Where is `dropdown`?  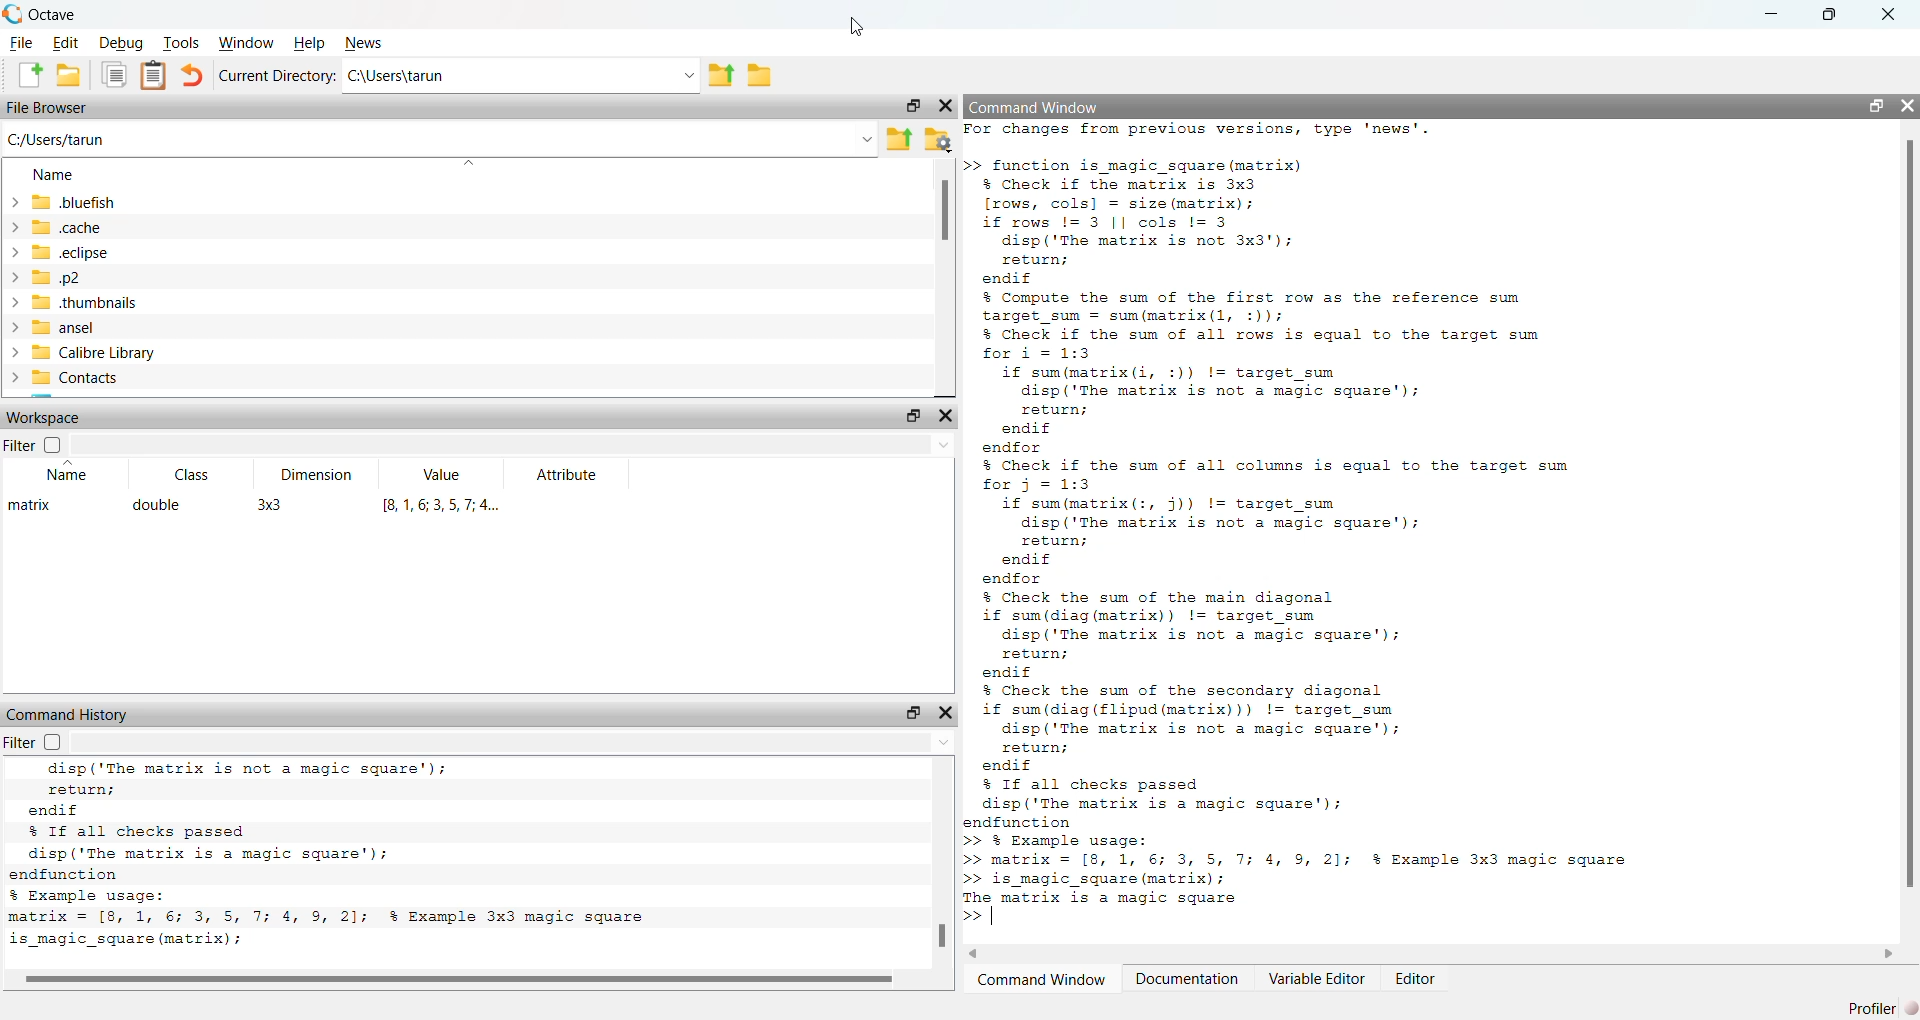 dropdown is located at coordinates (687, 76).